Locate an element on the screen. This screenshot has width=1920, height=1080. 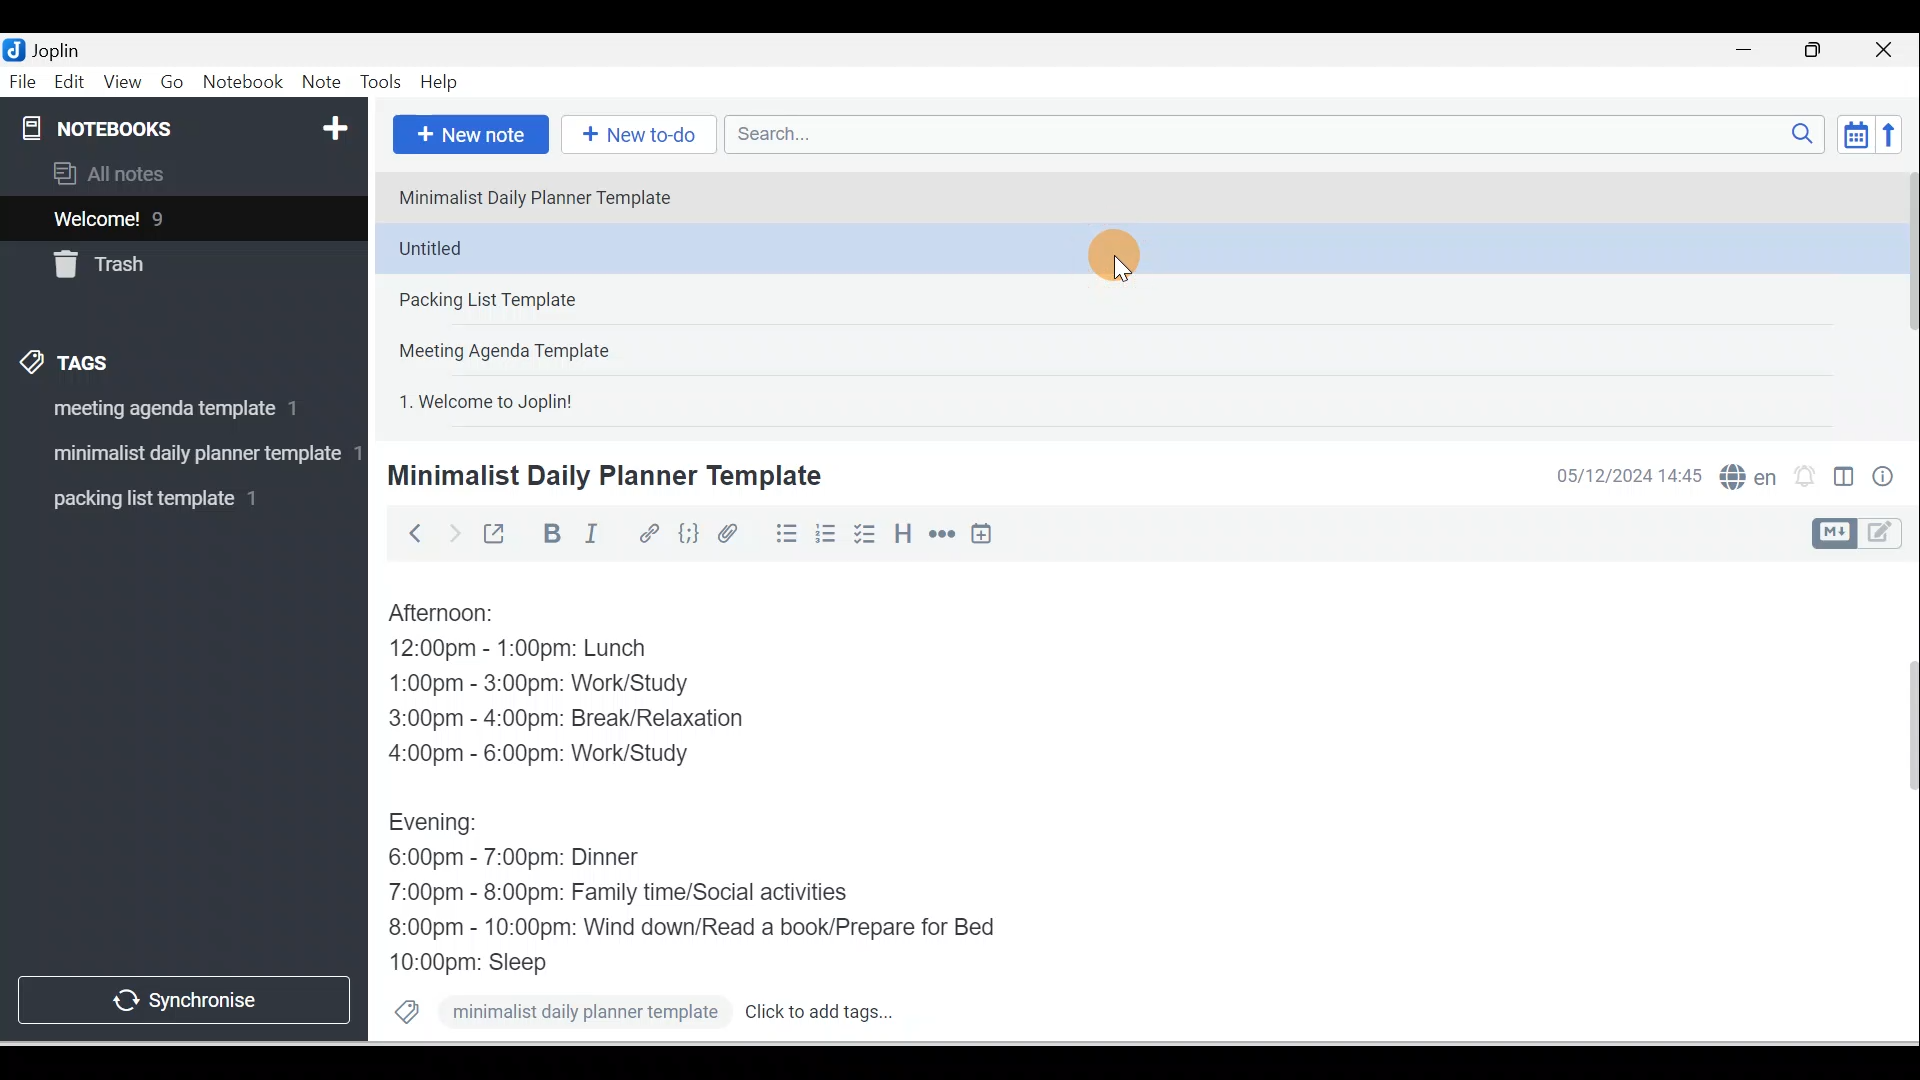
Click to add tags is located at coordinates (854, 1006).